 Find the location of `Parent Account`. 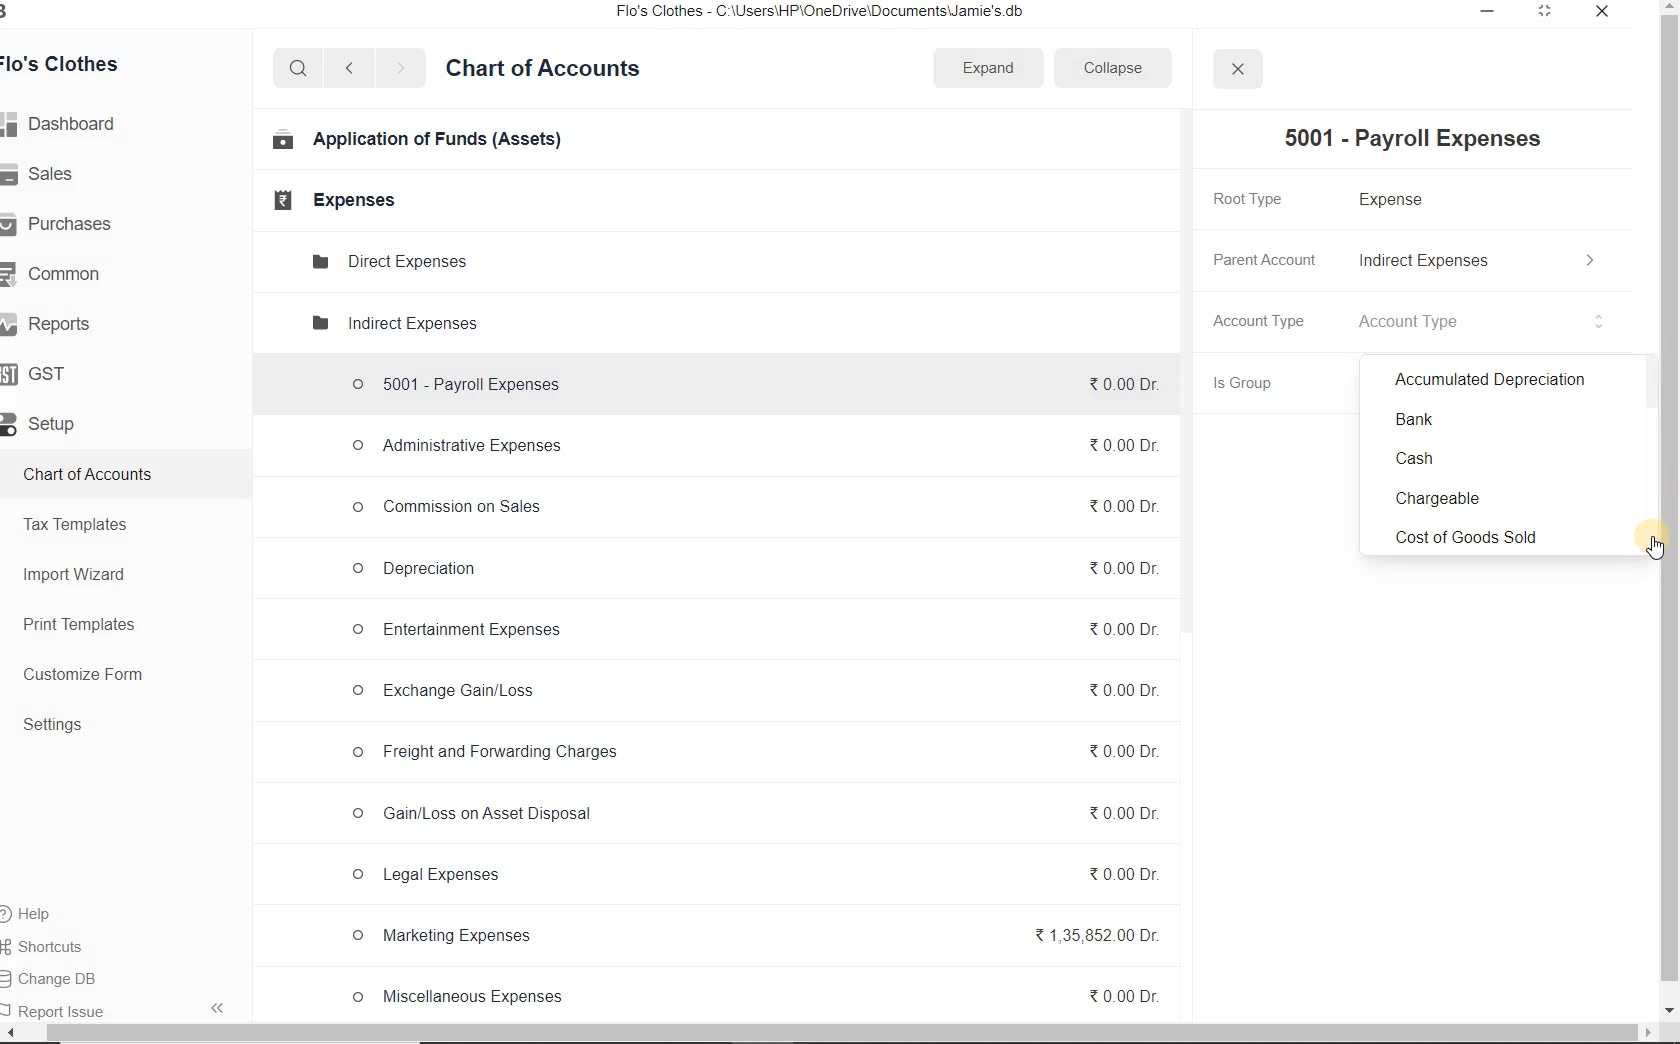

Parent Account is located at coordinates (1265, 256).